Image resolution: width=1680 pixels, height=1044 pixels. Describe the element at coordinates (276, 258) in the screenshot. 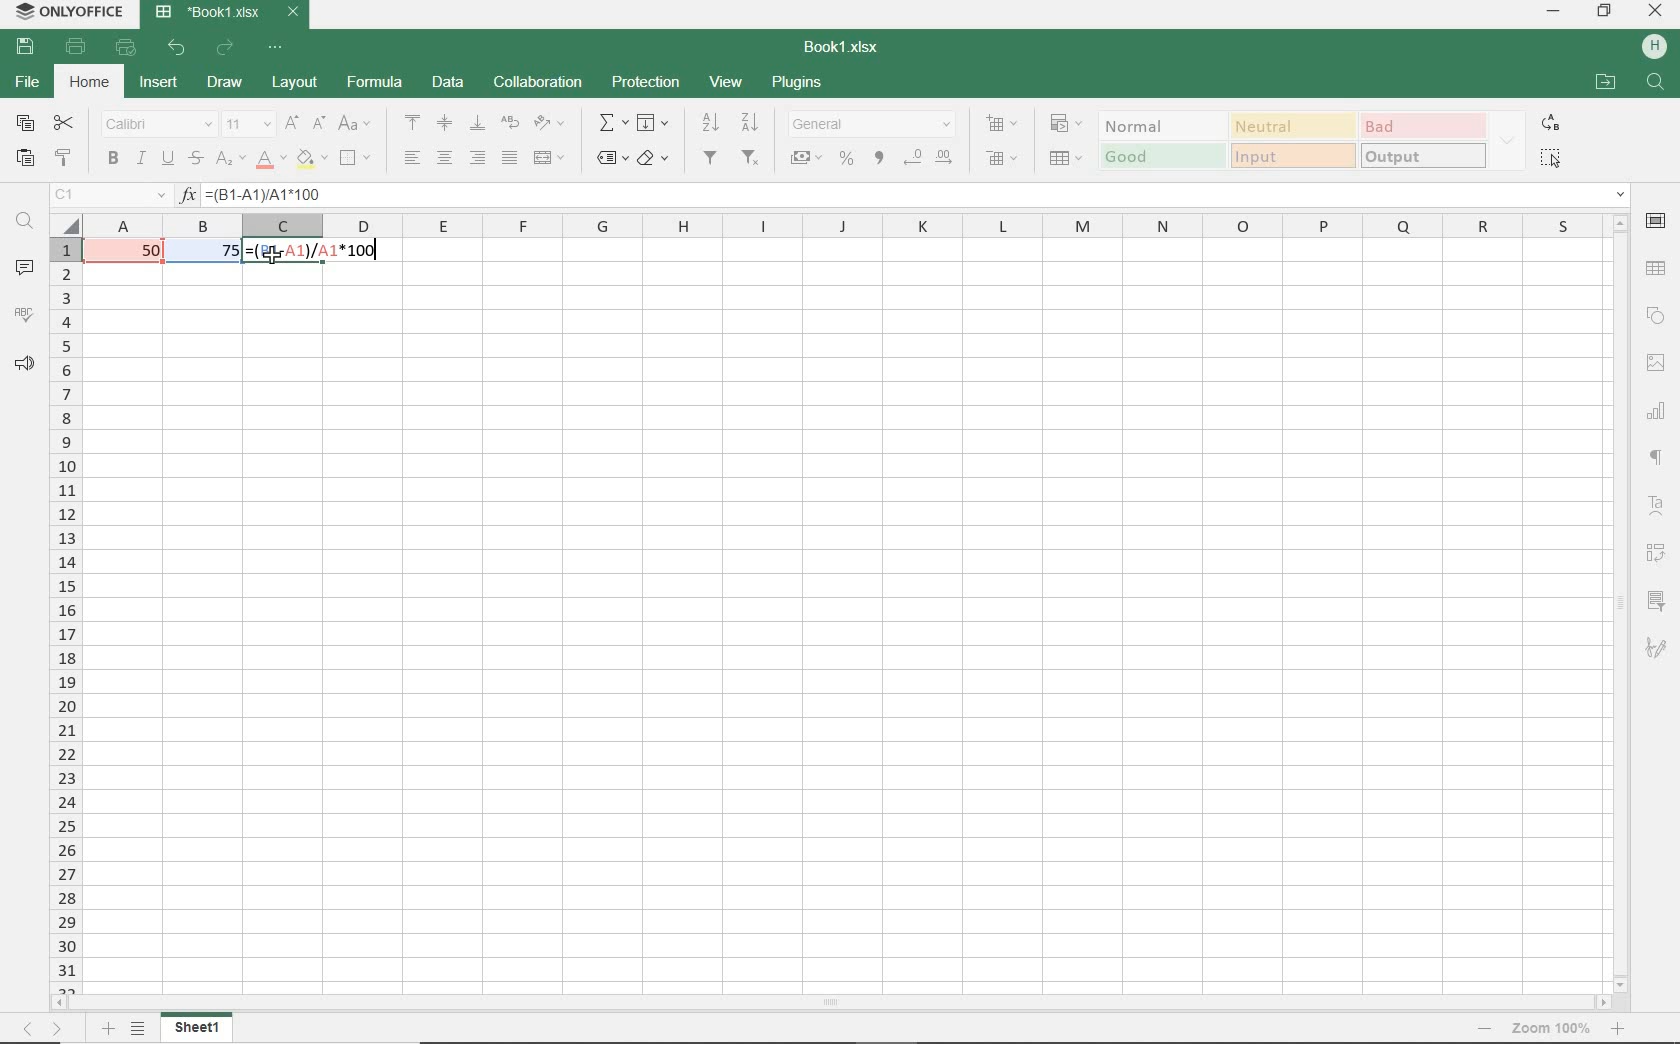

I see `cursor` at that location.